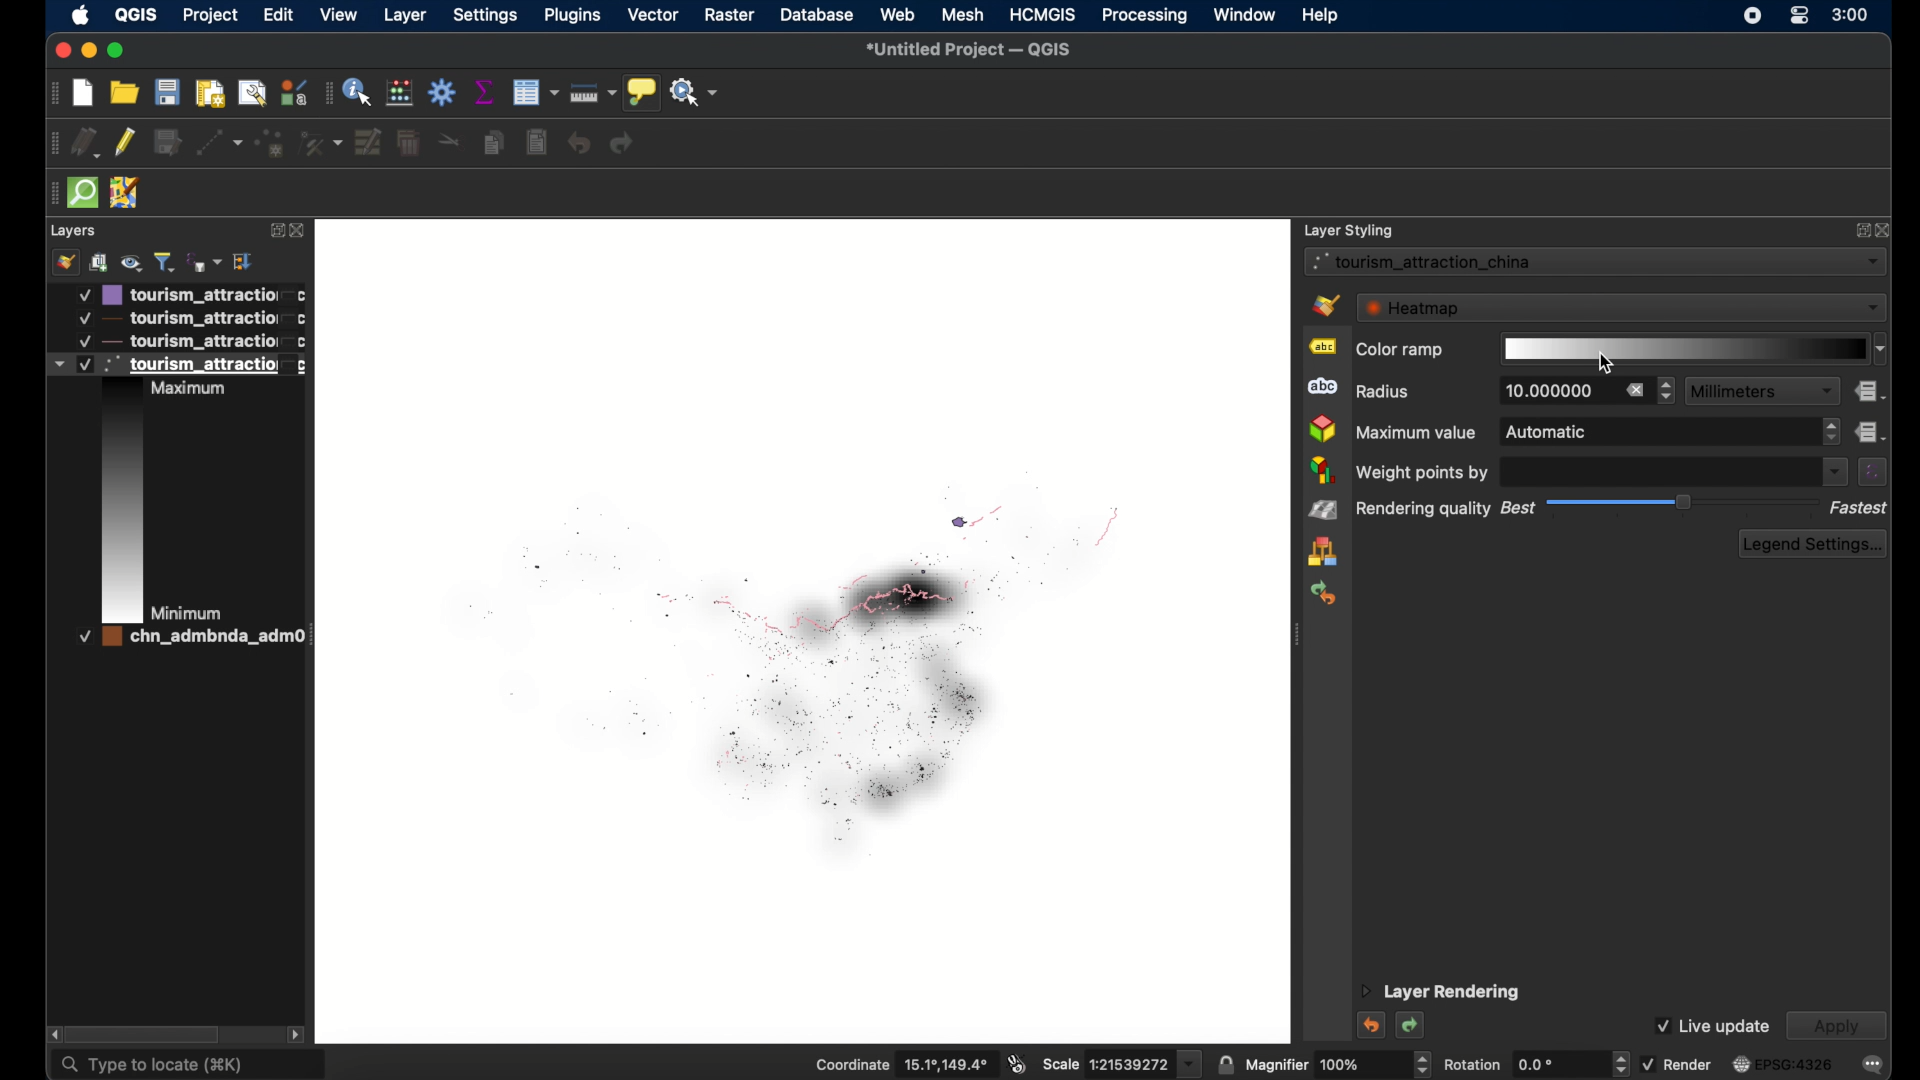 This screenshot has height=1080, width=1920. What do you see at coordinates (398, 92) in the screenshot?
I see `open field calculator` at bounding box center [398, 92].